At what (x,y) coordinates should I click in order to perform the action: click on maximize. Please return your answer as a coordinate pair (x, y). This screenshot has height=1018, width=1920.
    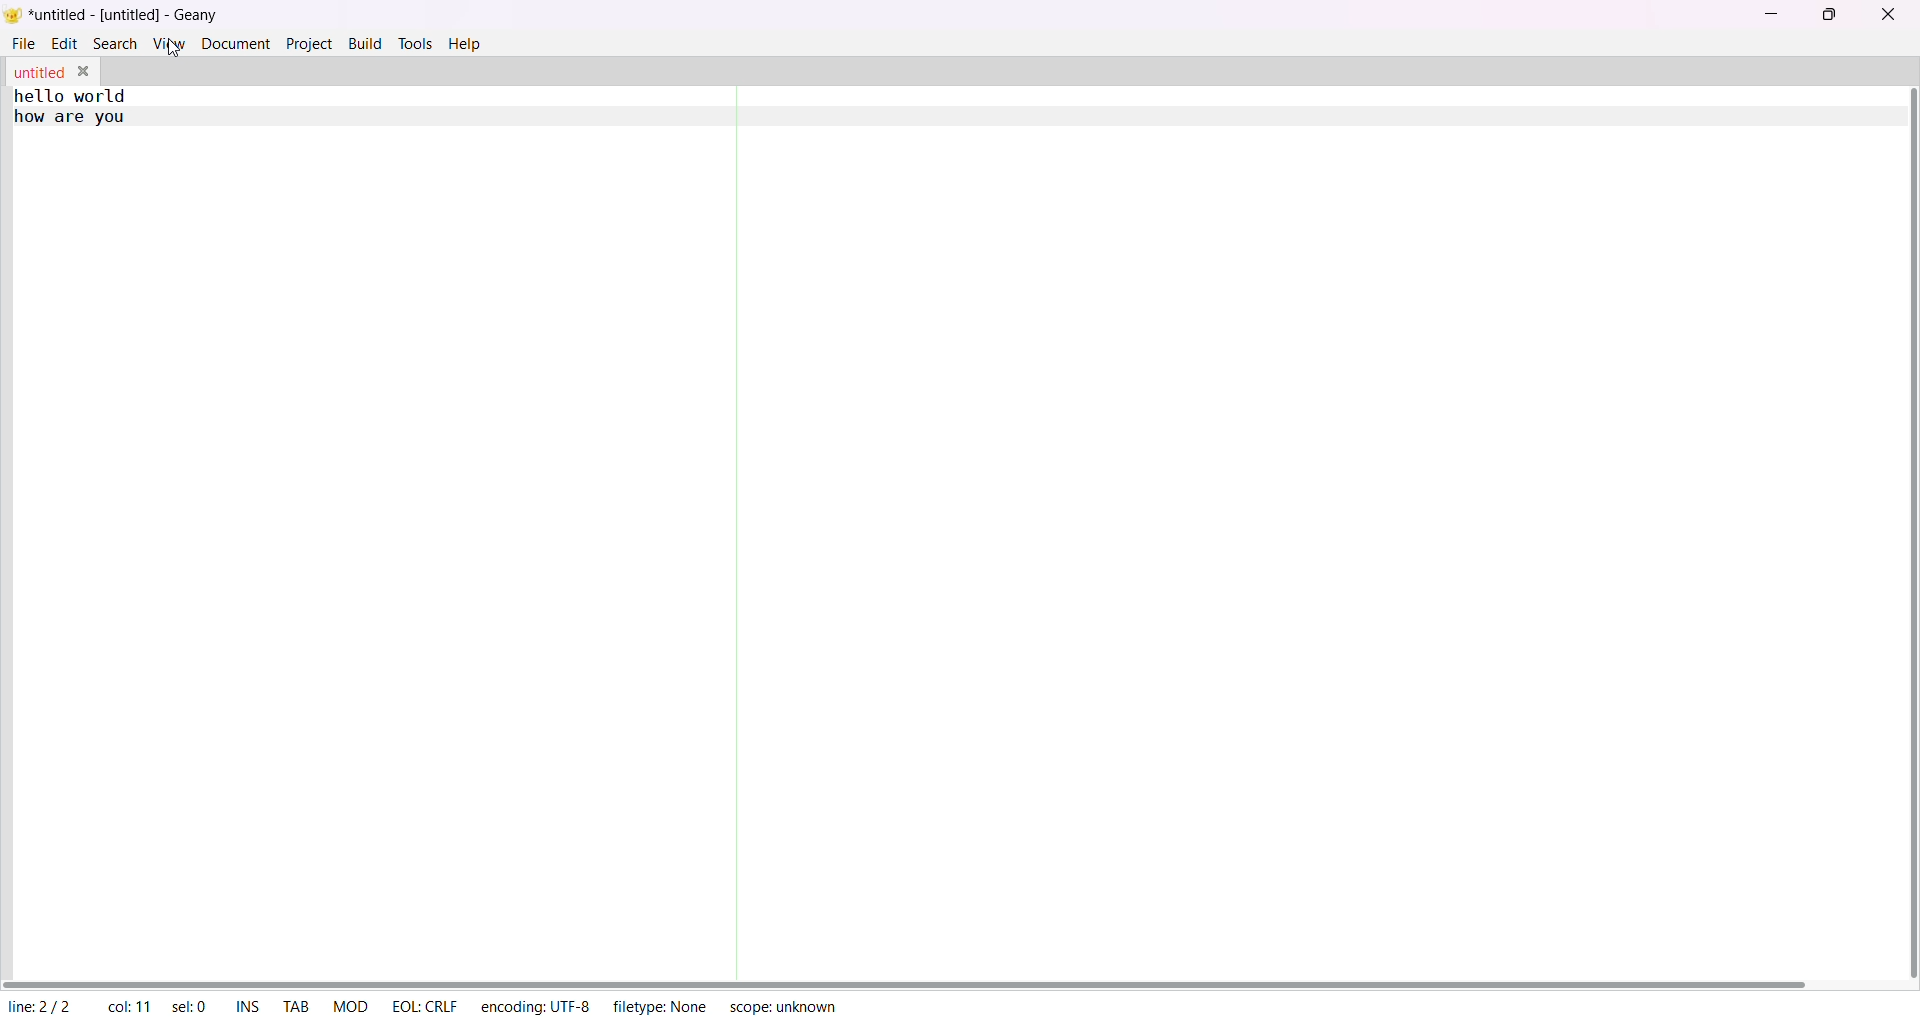
    Looking at the image, I should click on (1833, 15).